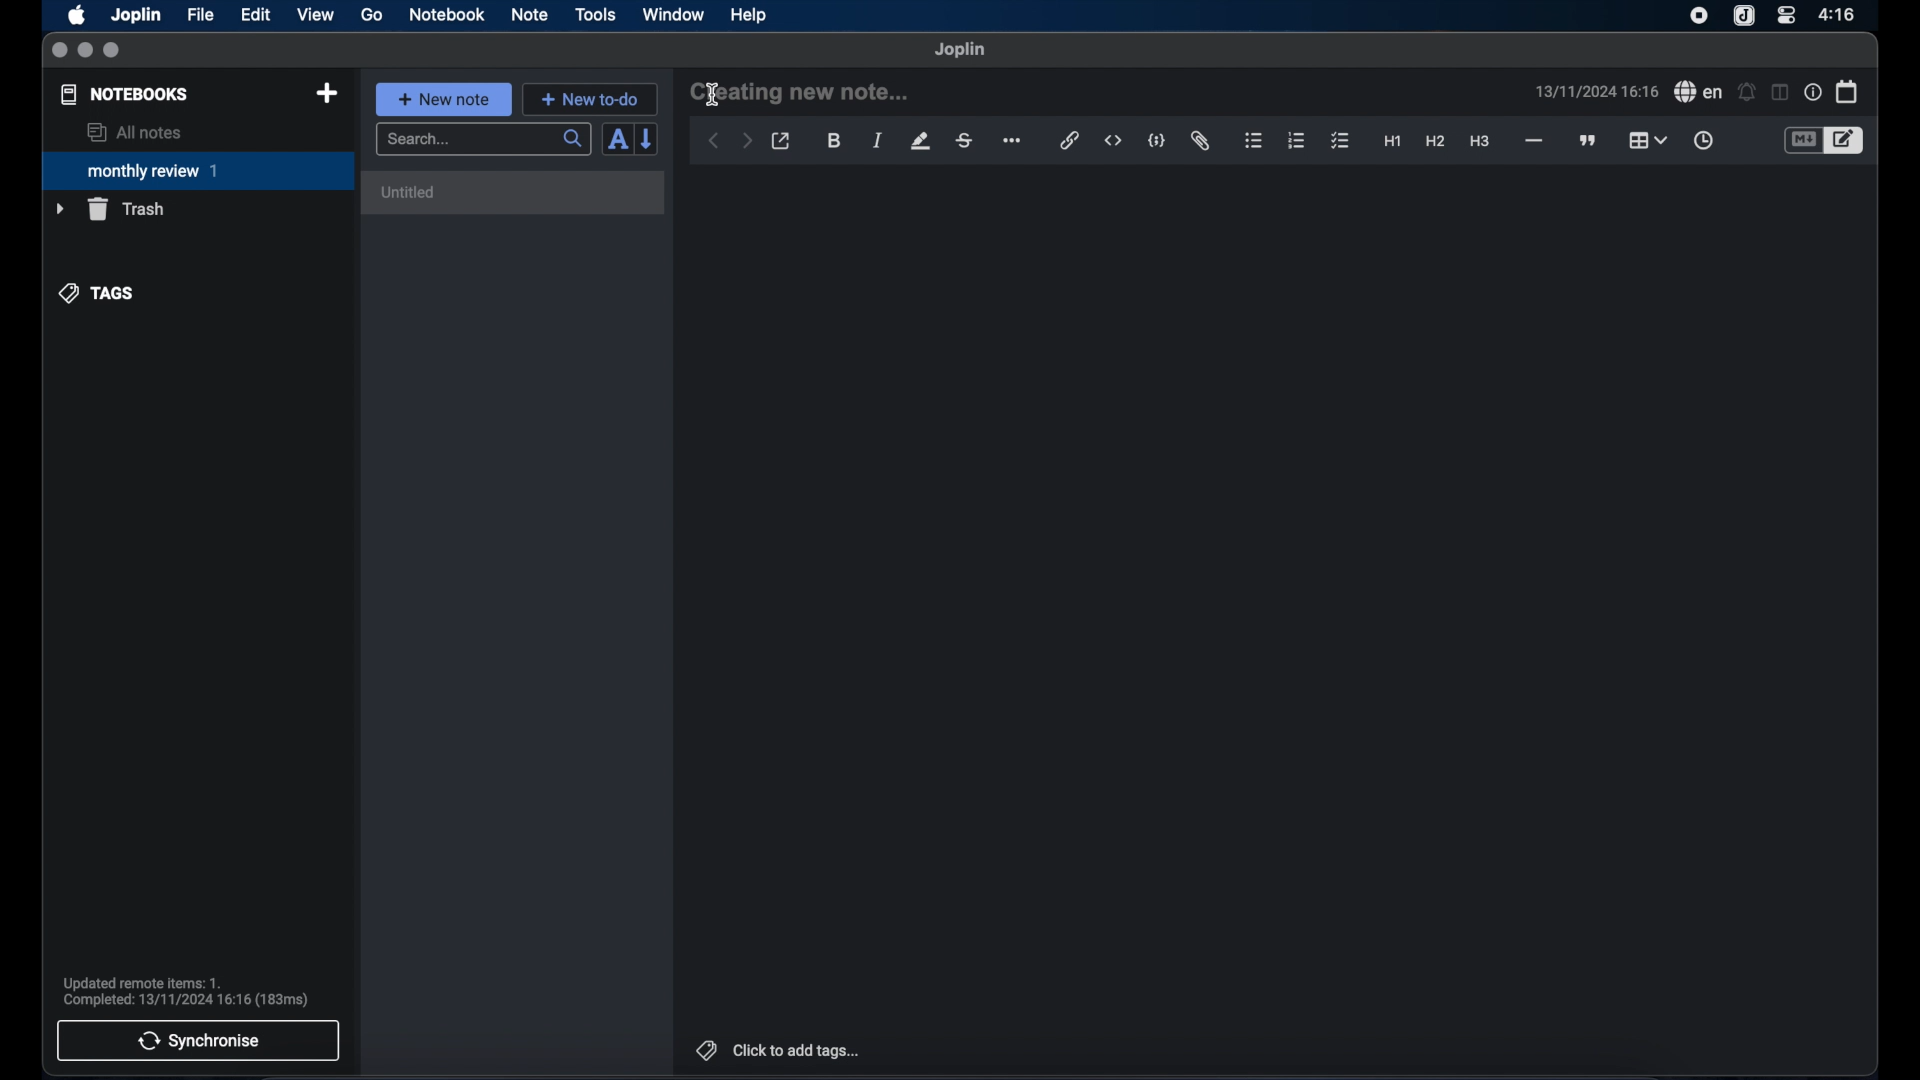  I want to click on all notes, so click(134, 132).